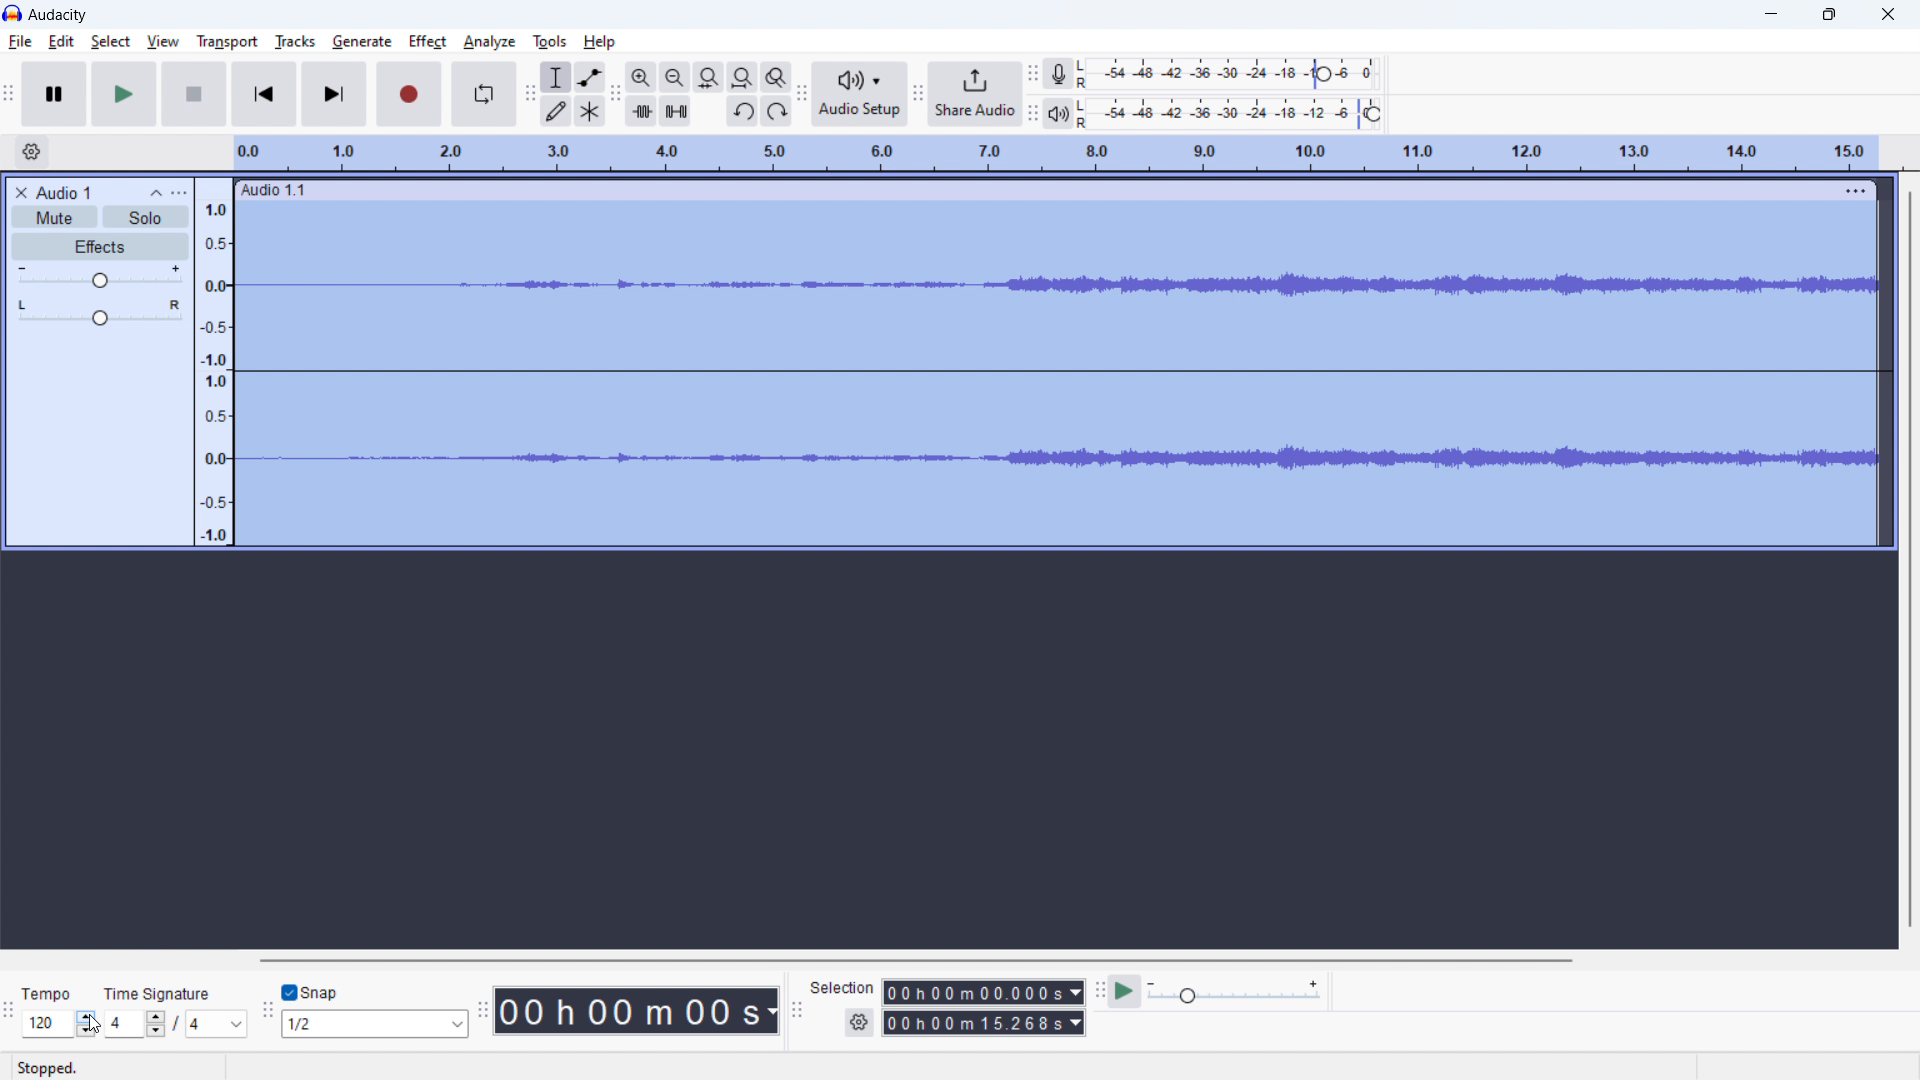  What do you see at coordinates (1064, 153) in the screenshot?
I see `timeline` at bounding box center [1064, 153].